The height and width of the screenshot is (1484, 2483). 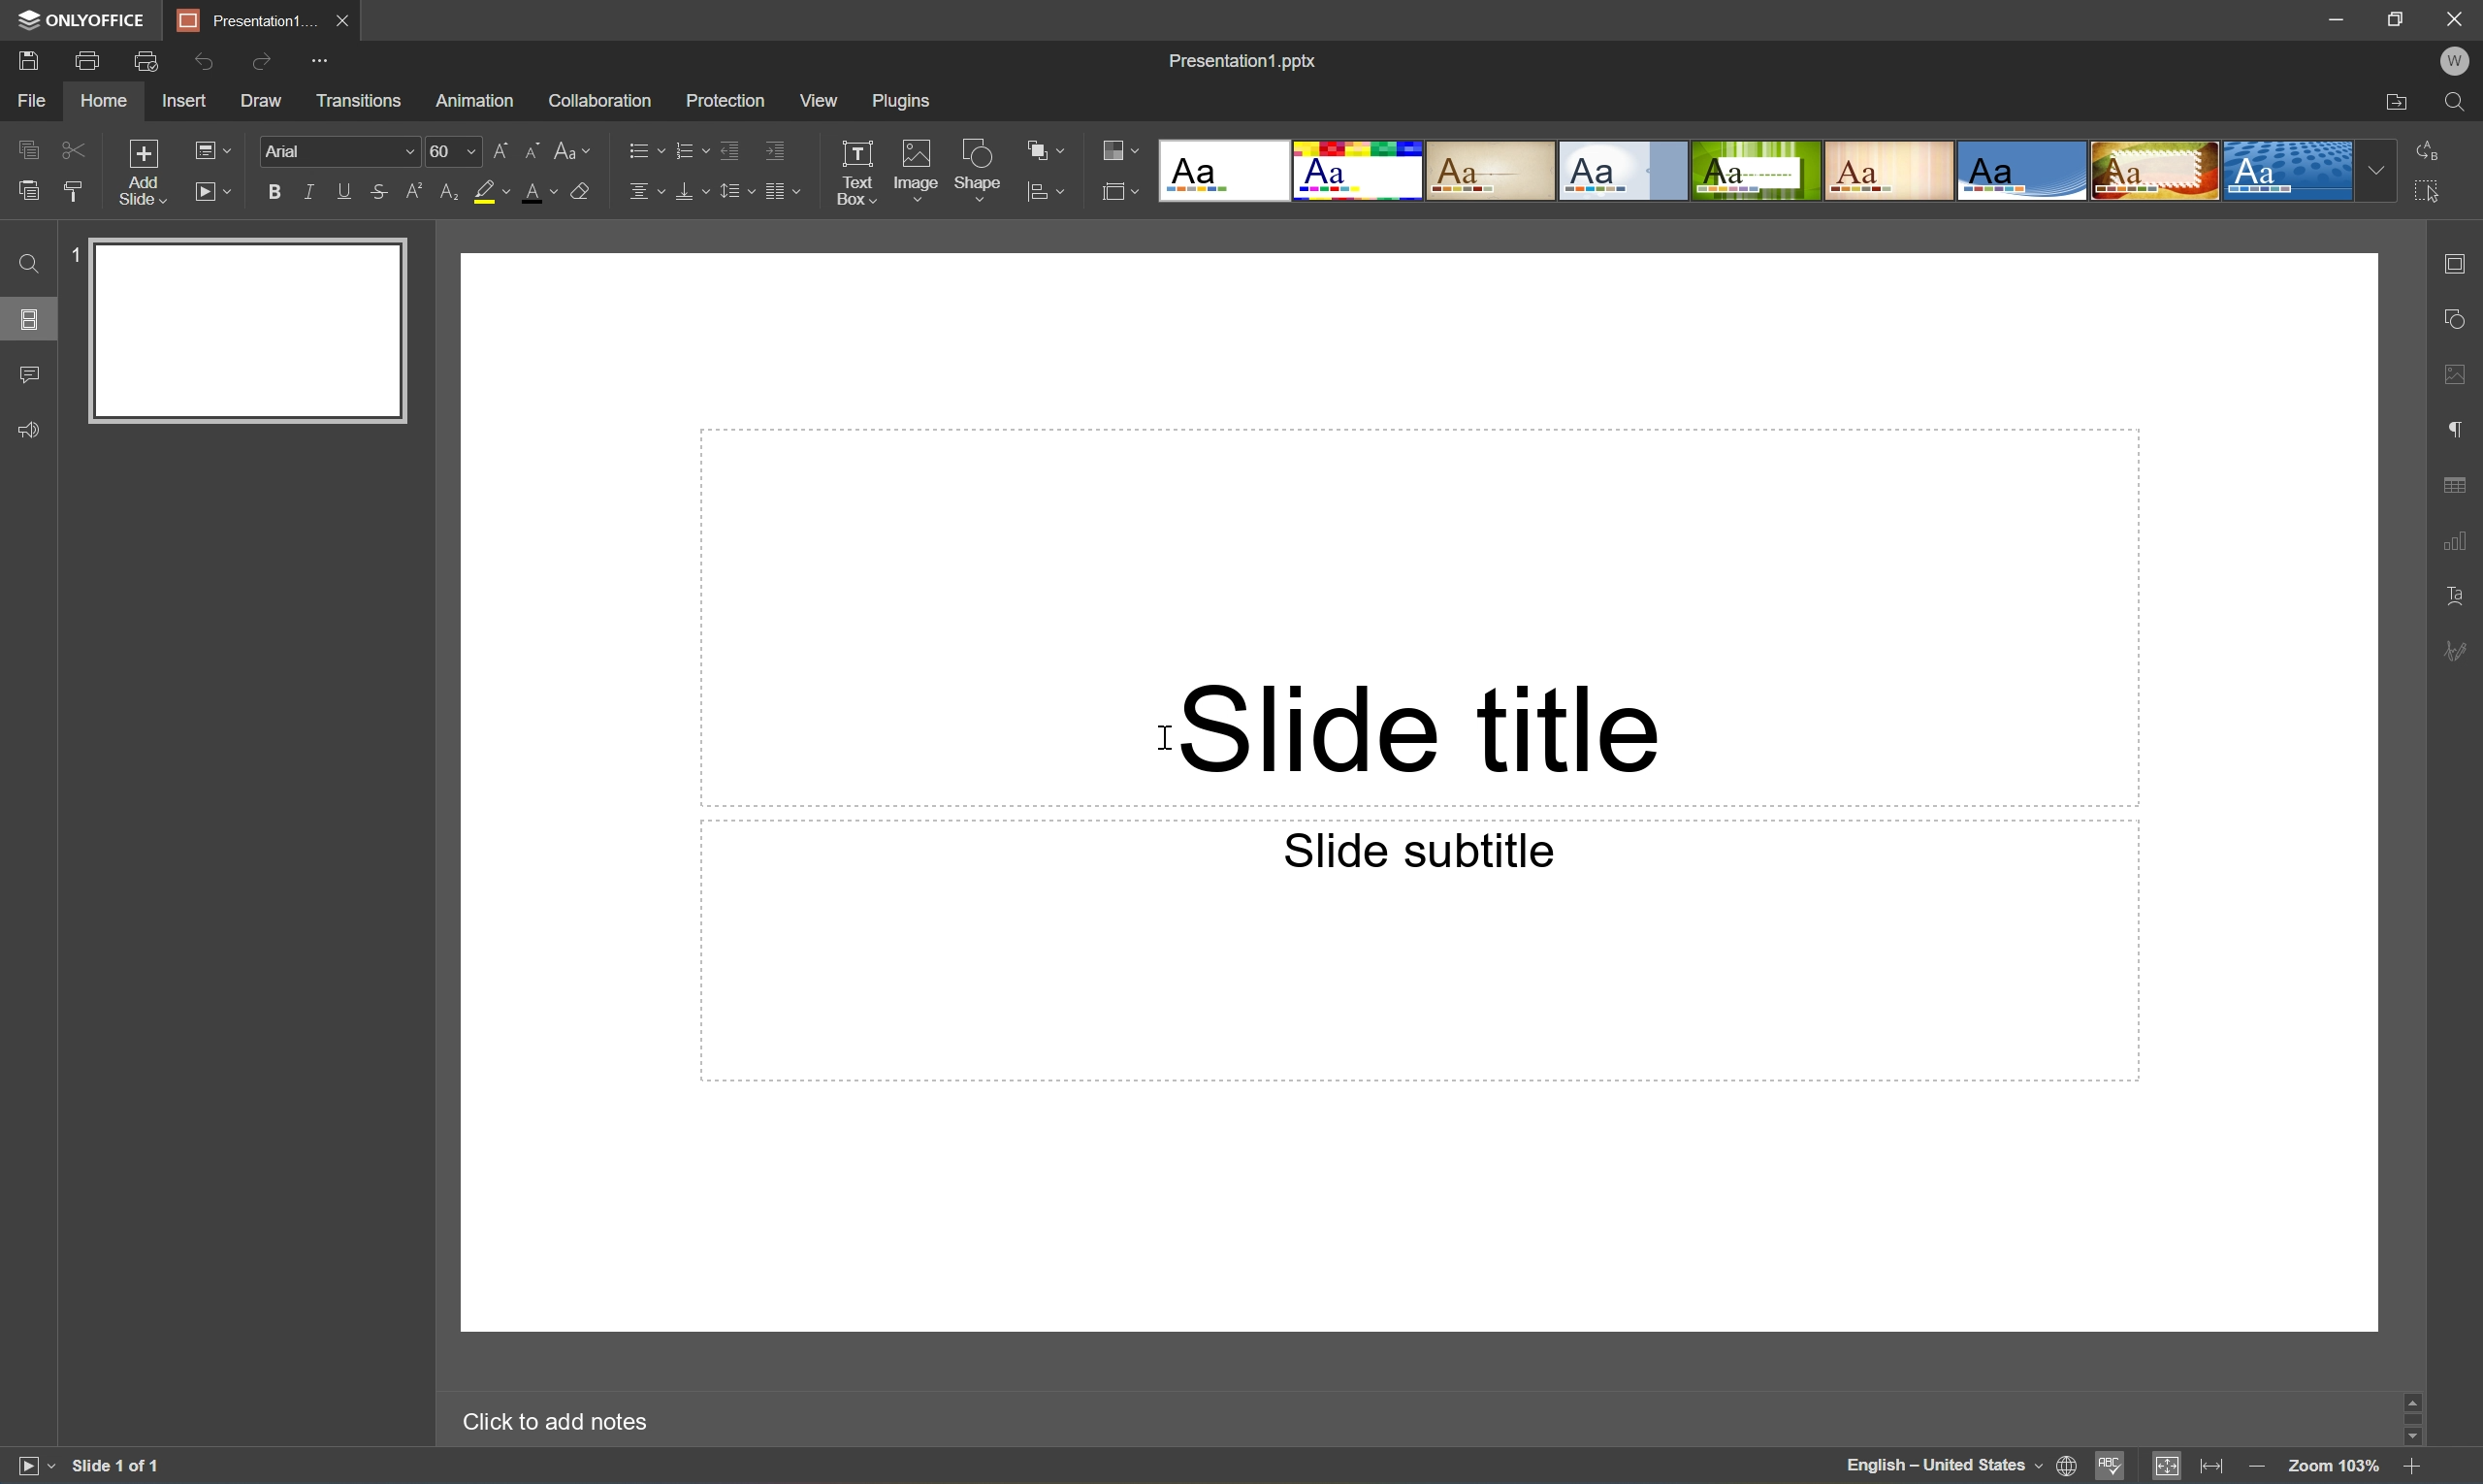 What do you see at coordinates (644, 148) in the screenshot?
I see `Bullets` at bounding box center [644, 148].